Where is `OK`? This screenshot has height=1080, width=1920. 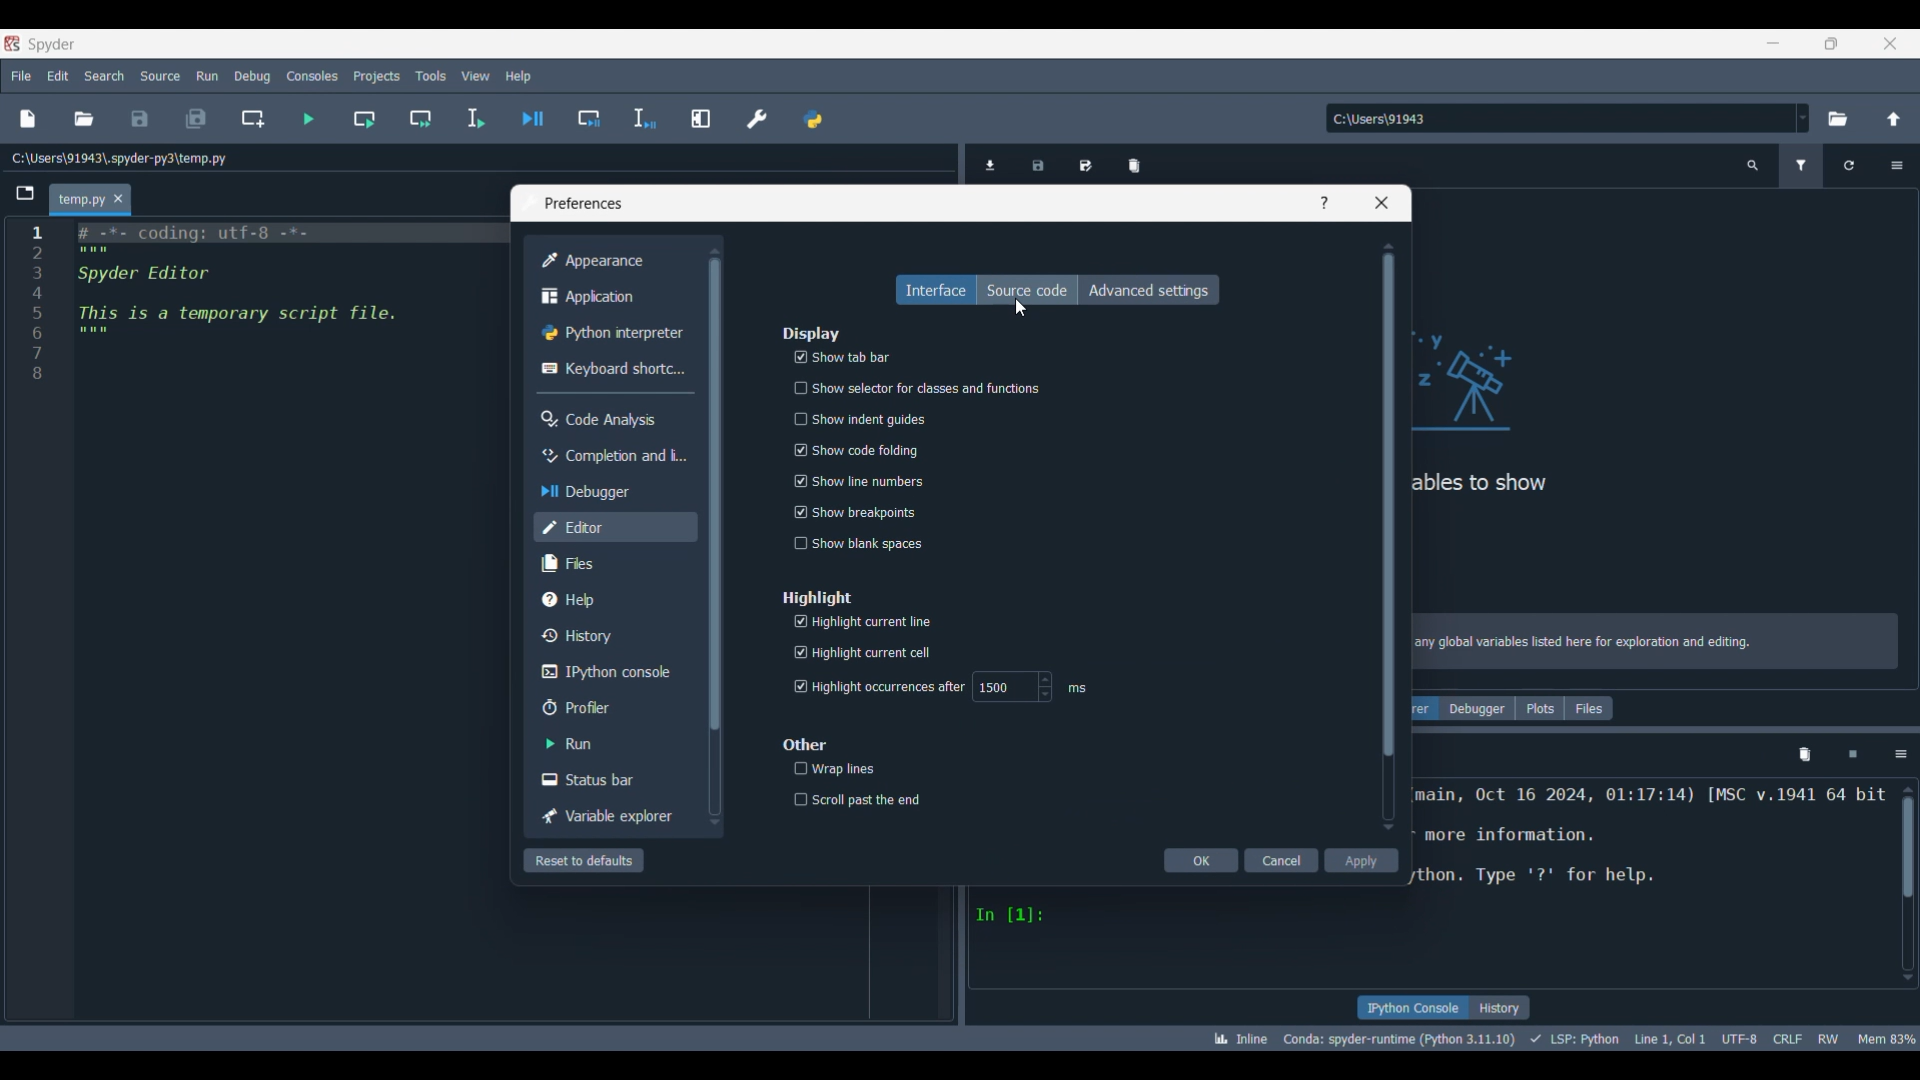 OK is located at coordinates (1200, 860).